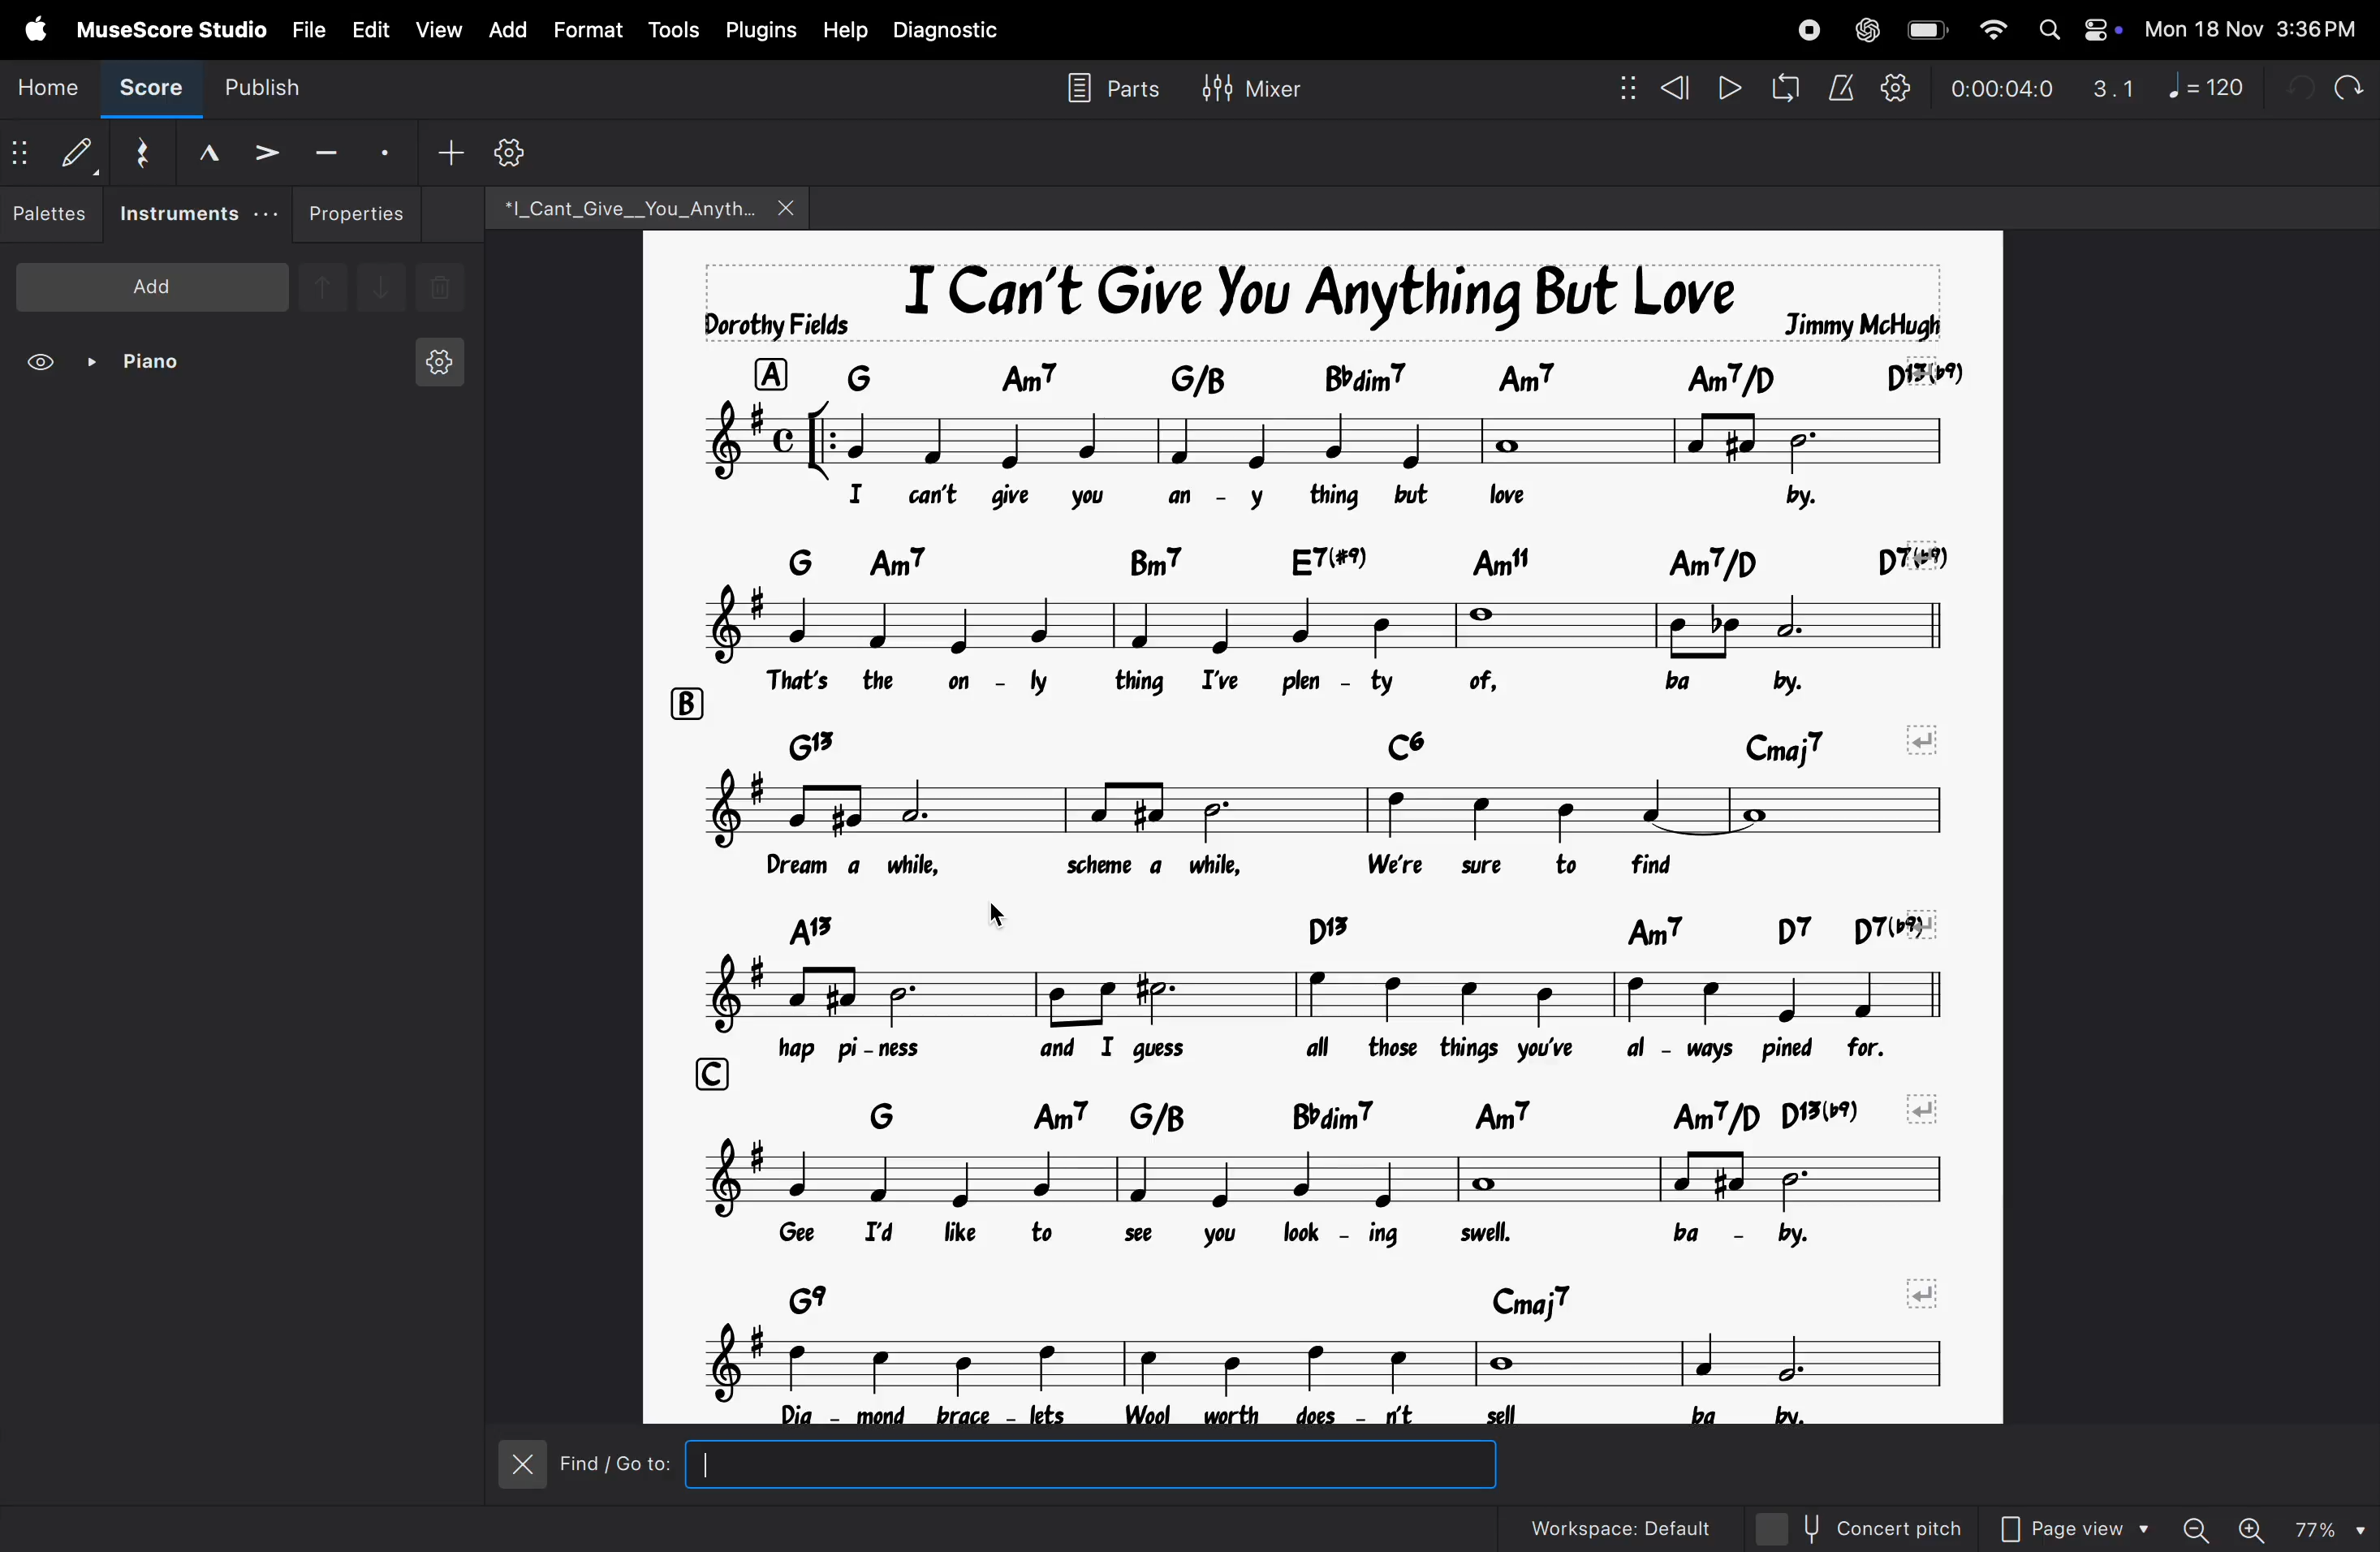 The height and width of the screenshot is (1552, 2380). I want to click on notes, so click(1333, 995).